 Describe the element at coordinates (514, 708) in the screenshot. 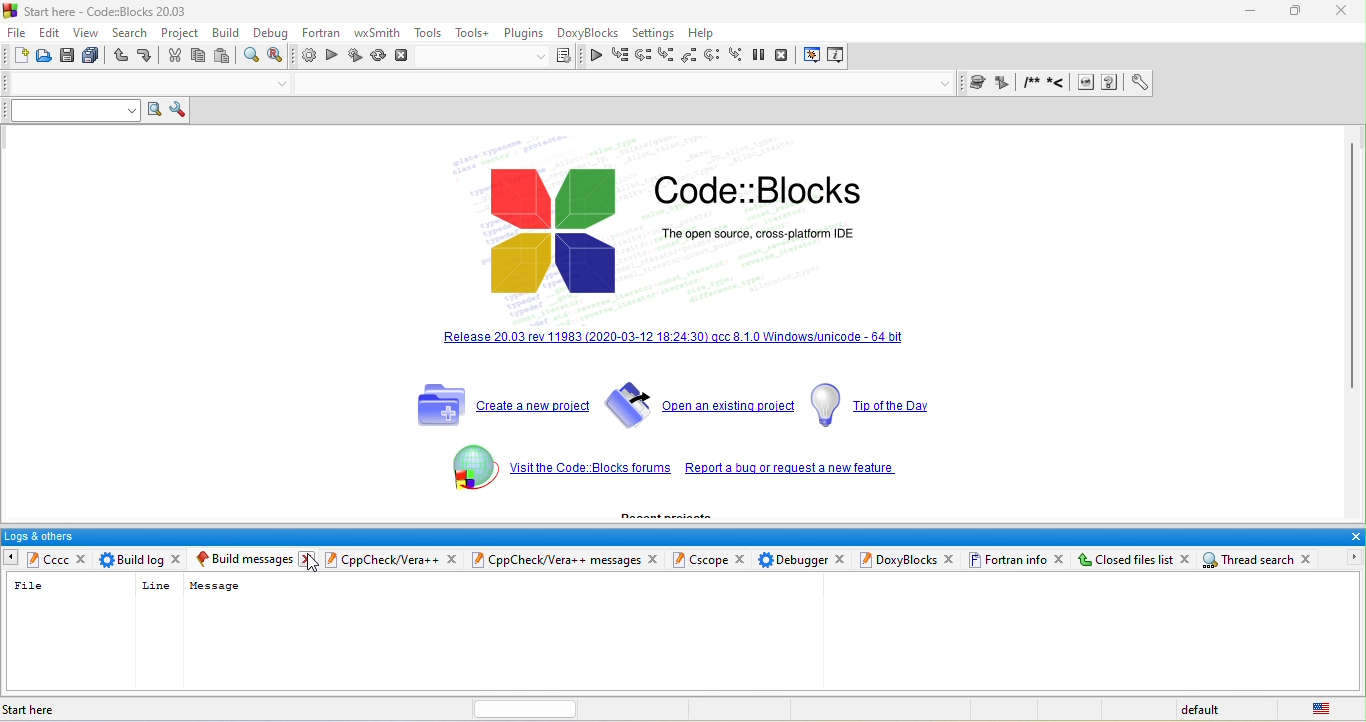

I see `horizontal scroll bar` at that location.